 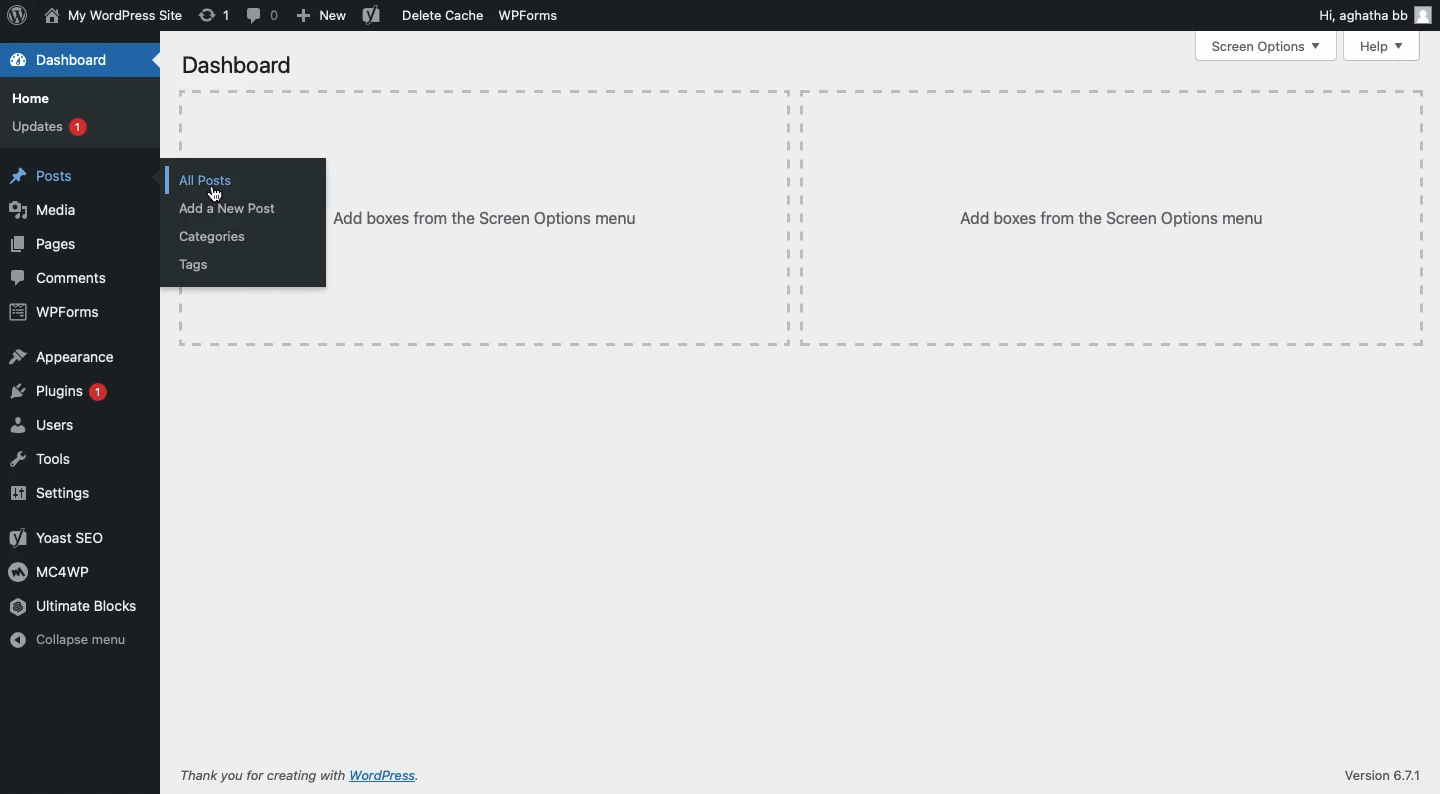 What do you see at coordinates (74, 606) in the screenshot?
I see `Ultimate blocks` at bounding box center [74, 606].